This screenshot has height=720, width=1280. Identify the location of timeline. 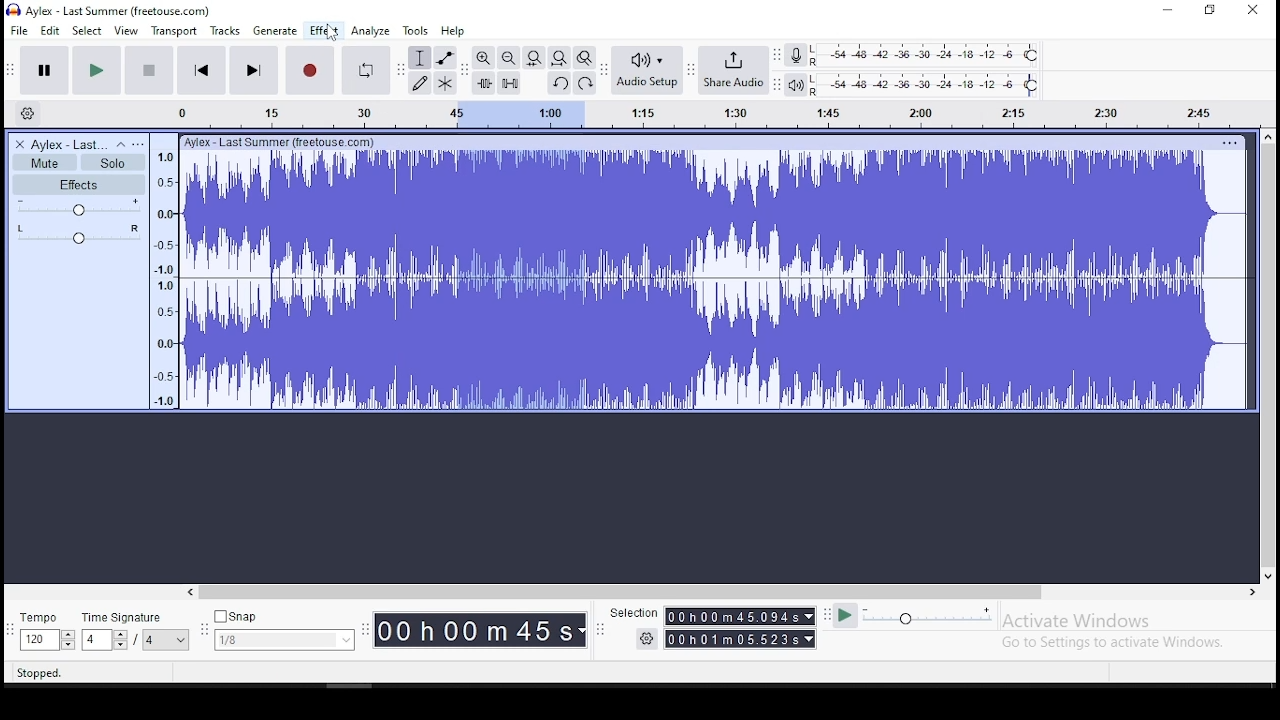
(168, 274).